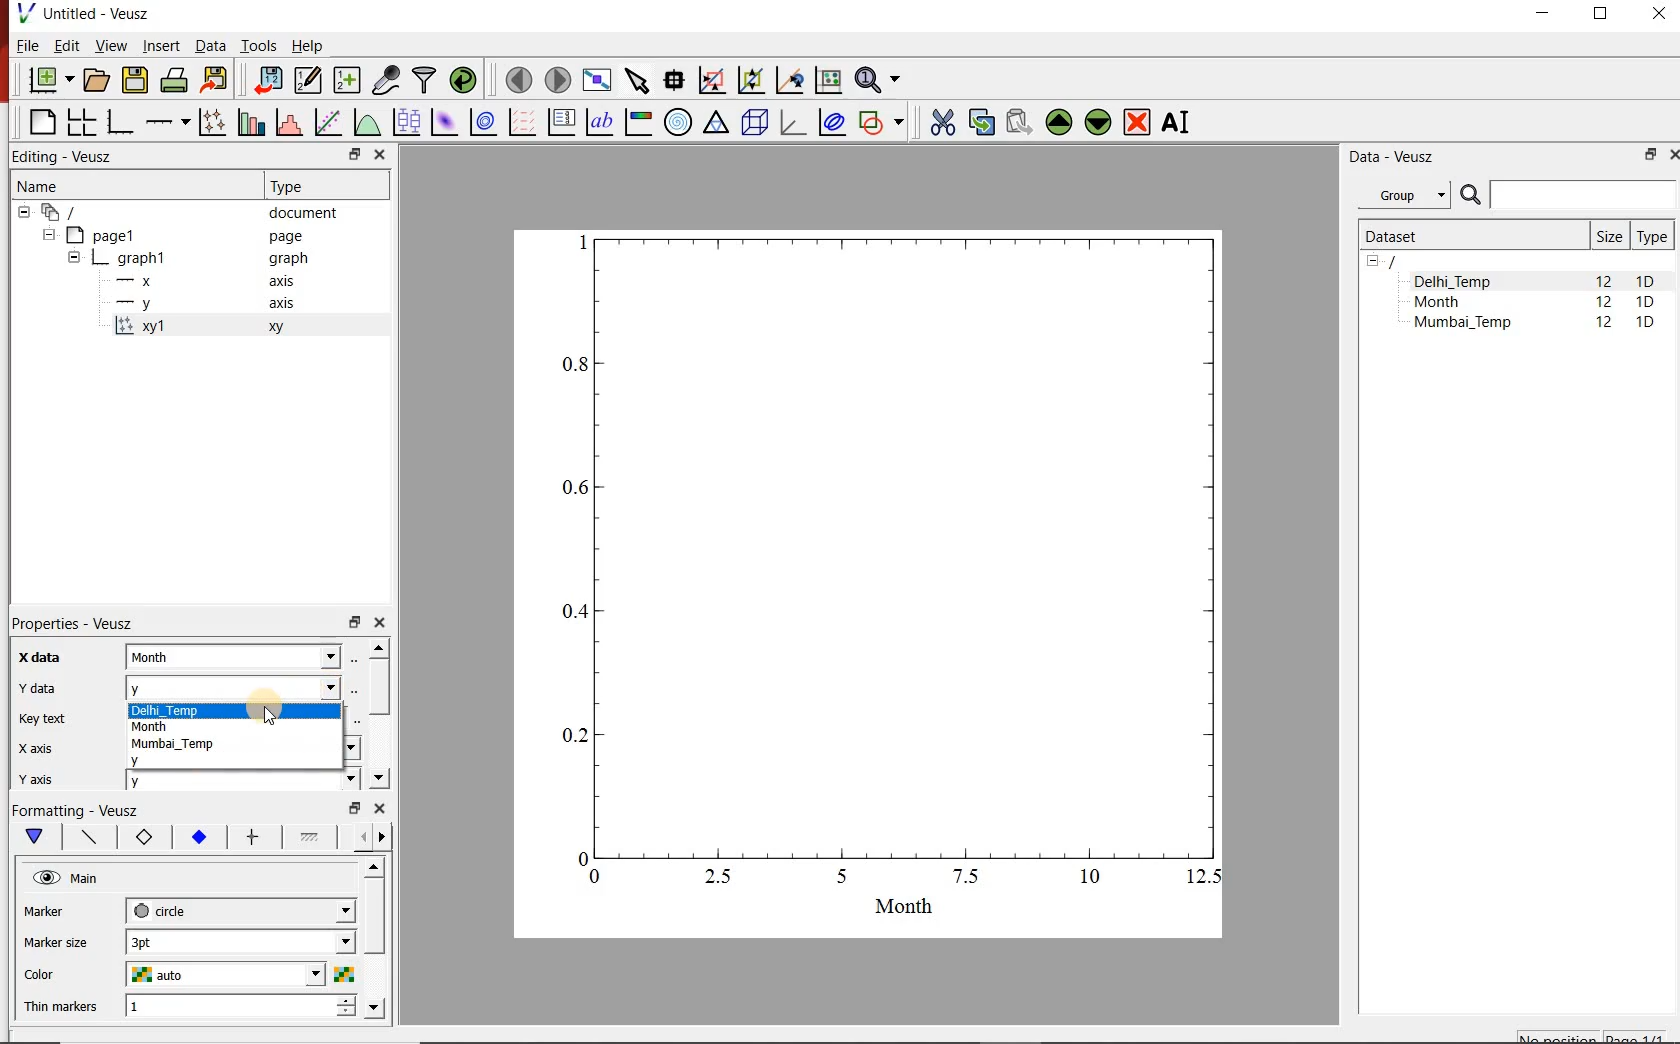  What do you see at coordinates (1020, 121) in the screenshot?
I see `paste widget from the clipboard` at bounding box center [1020, 121].